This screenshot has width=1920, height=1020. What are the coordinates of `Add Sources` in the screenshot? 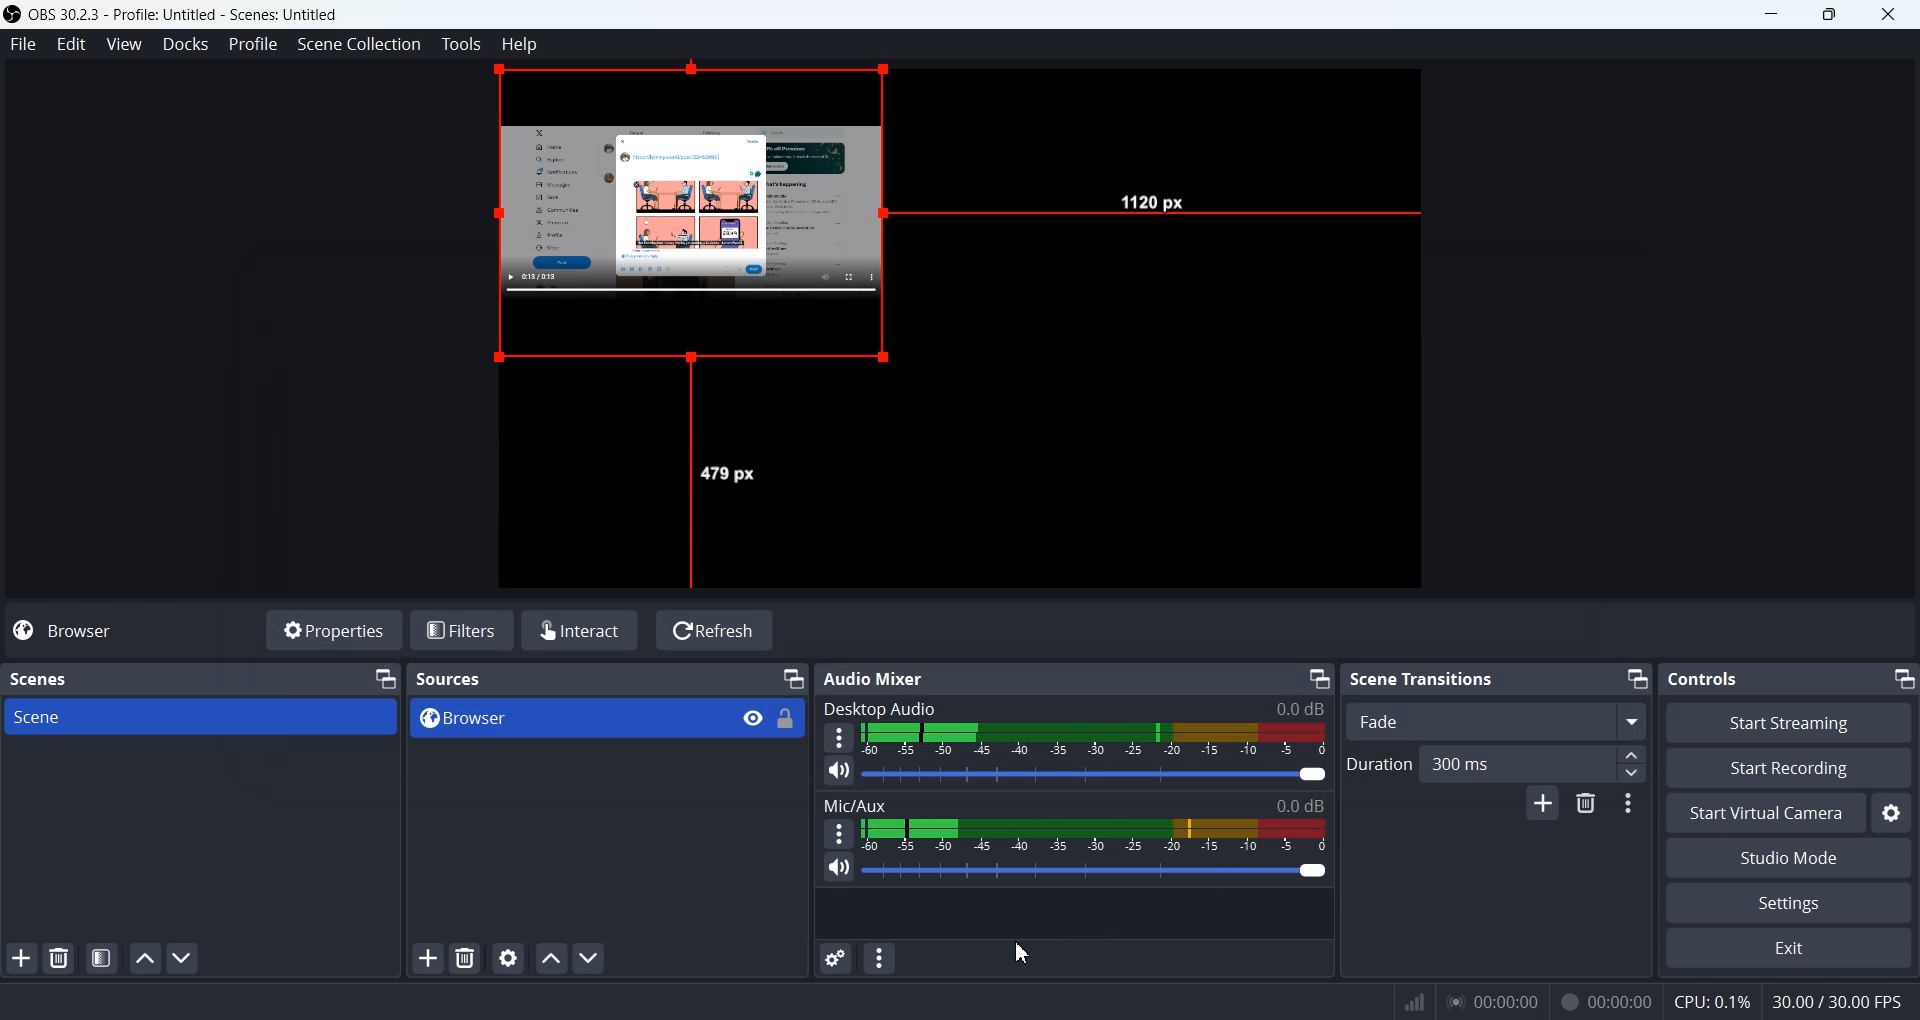 It's located at (428, 957).